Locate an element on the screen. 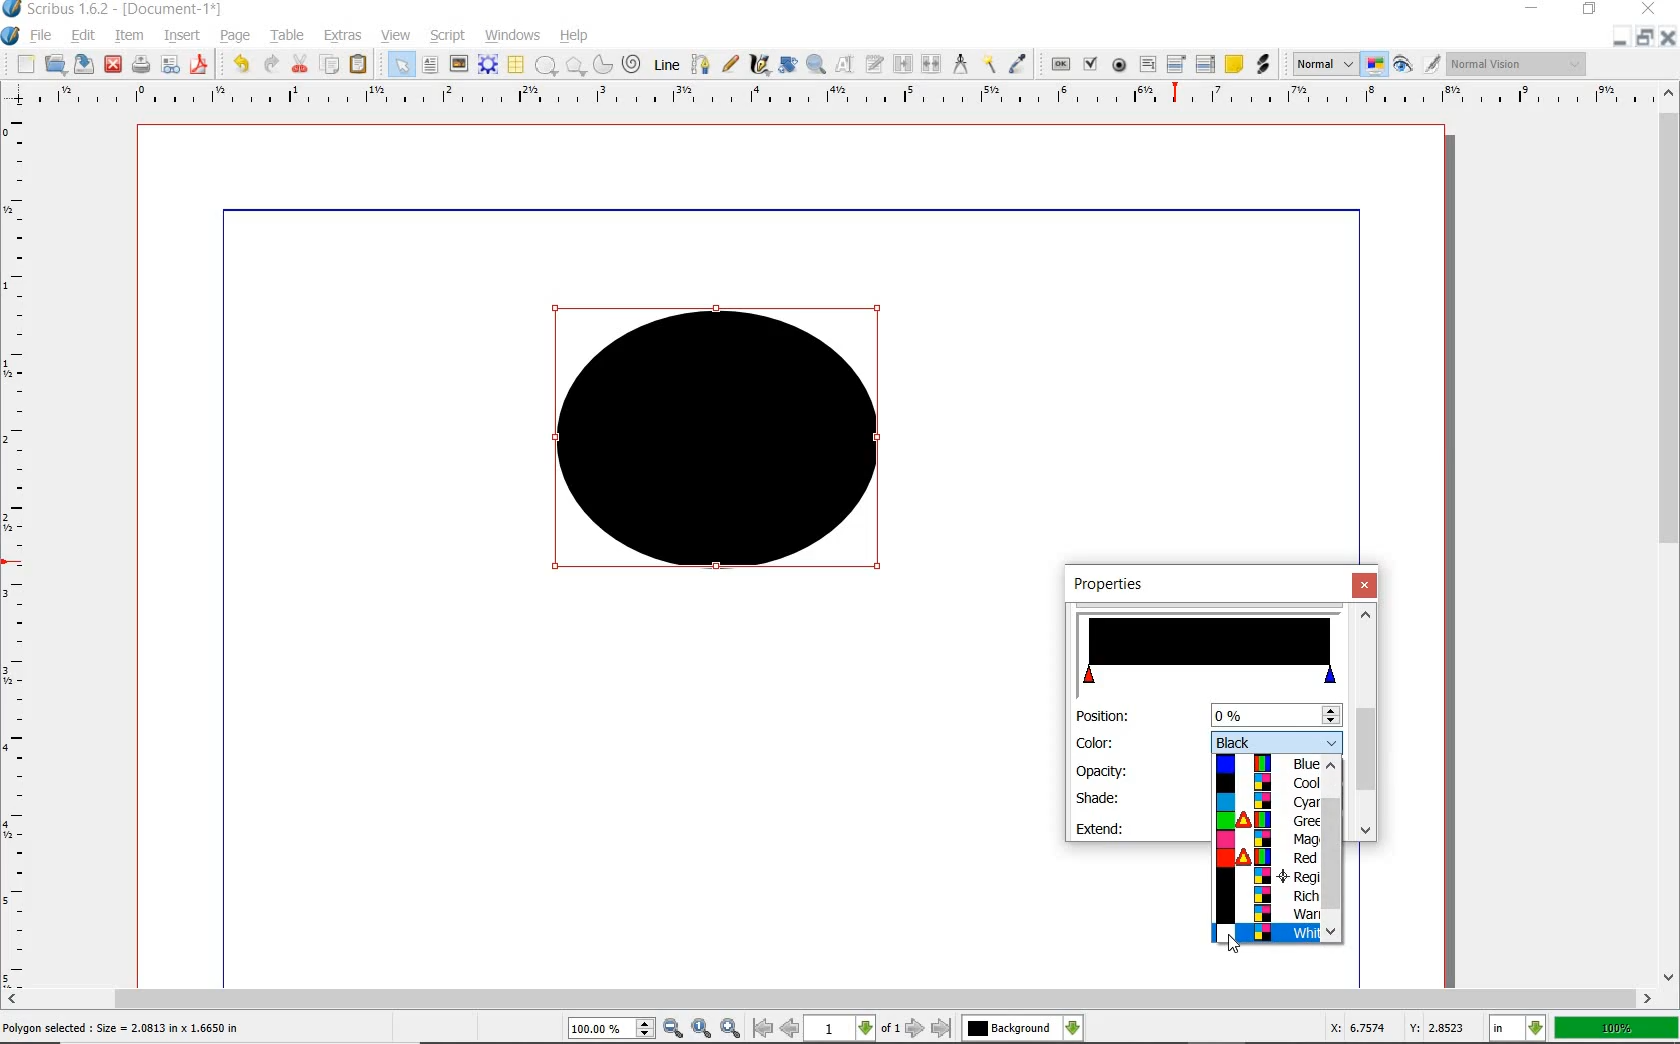  close is located at coordinates (1367, 585).